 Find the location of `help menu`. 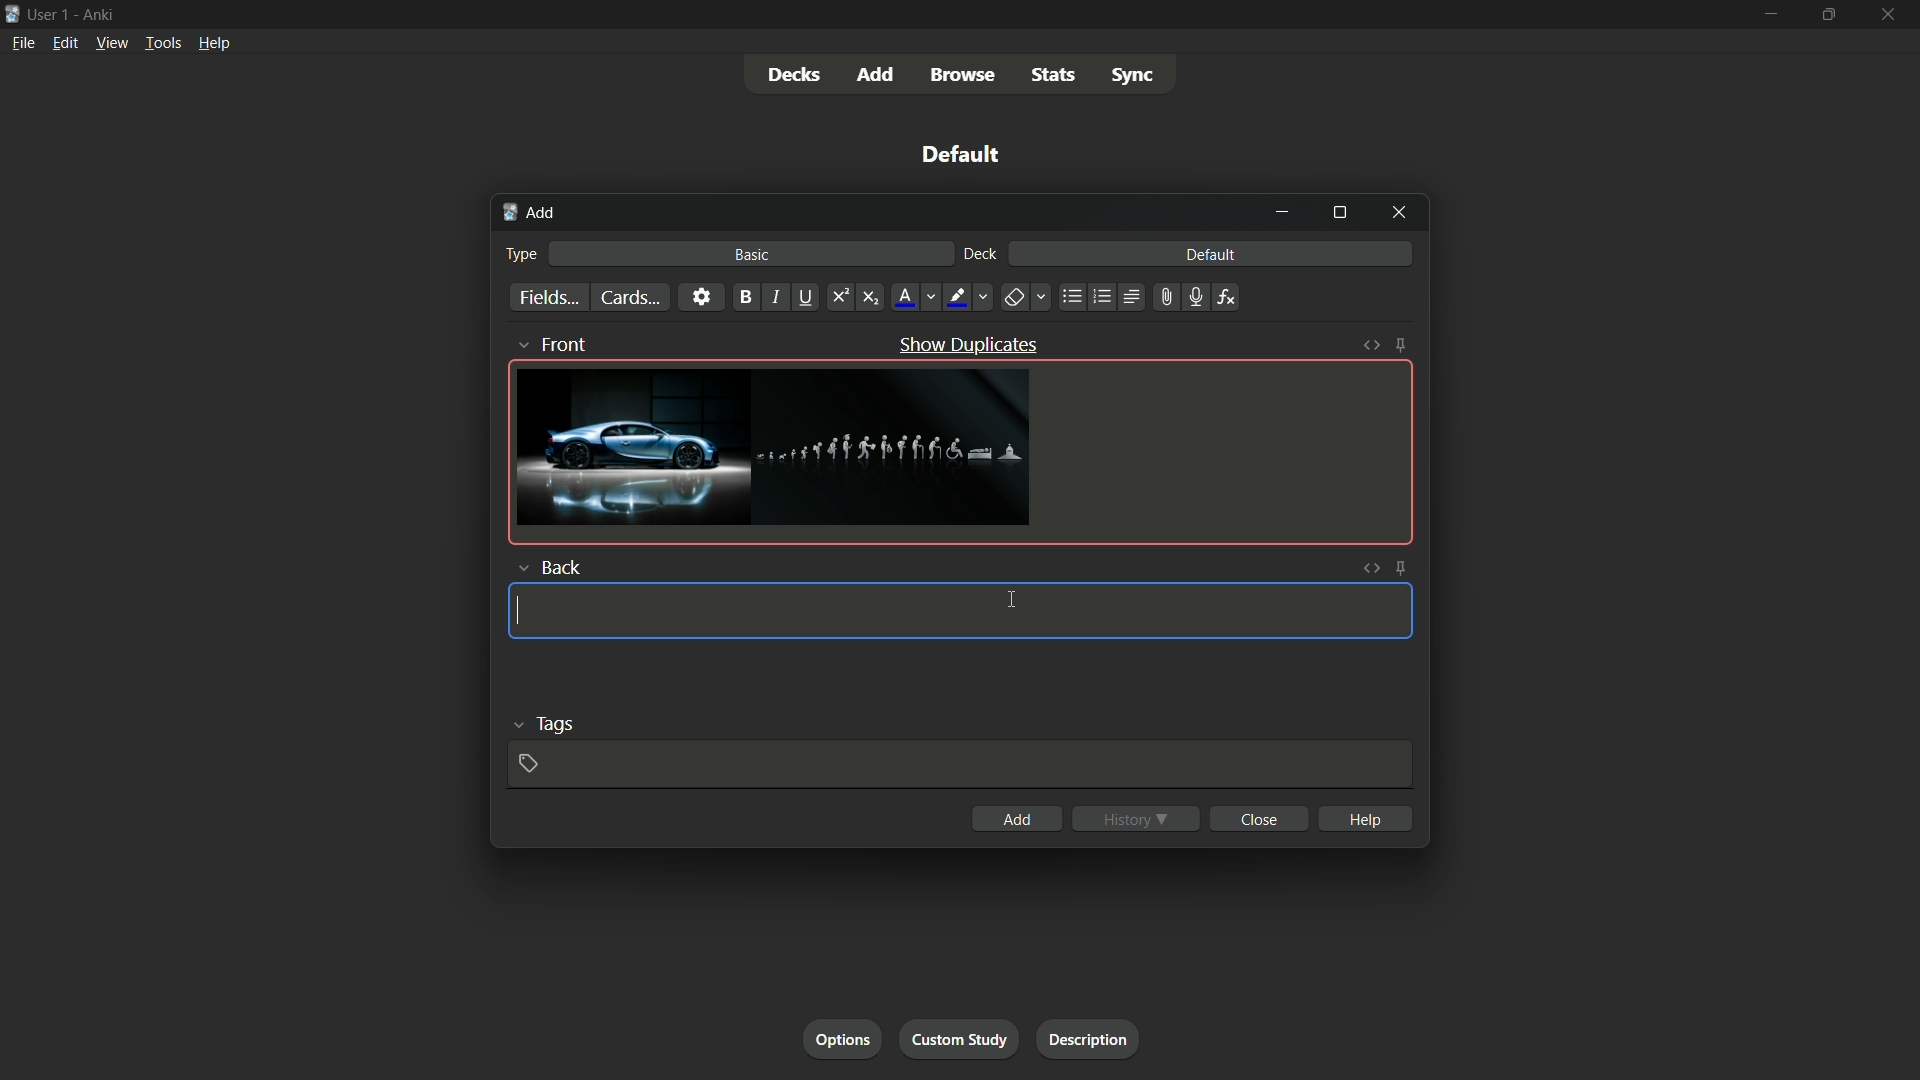

help menu is located at coordinates (214, 45).